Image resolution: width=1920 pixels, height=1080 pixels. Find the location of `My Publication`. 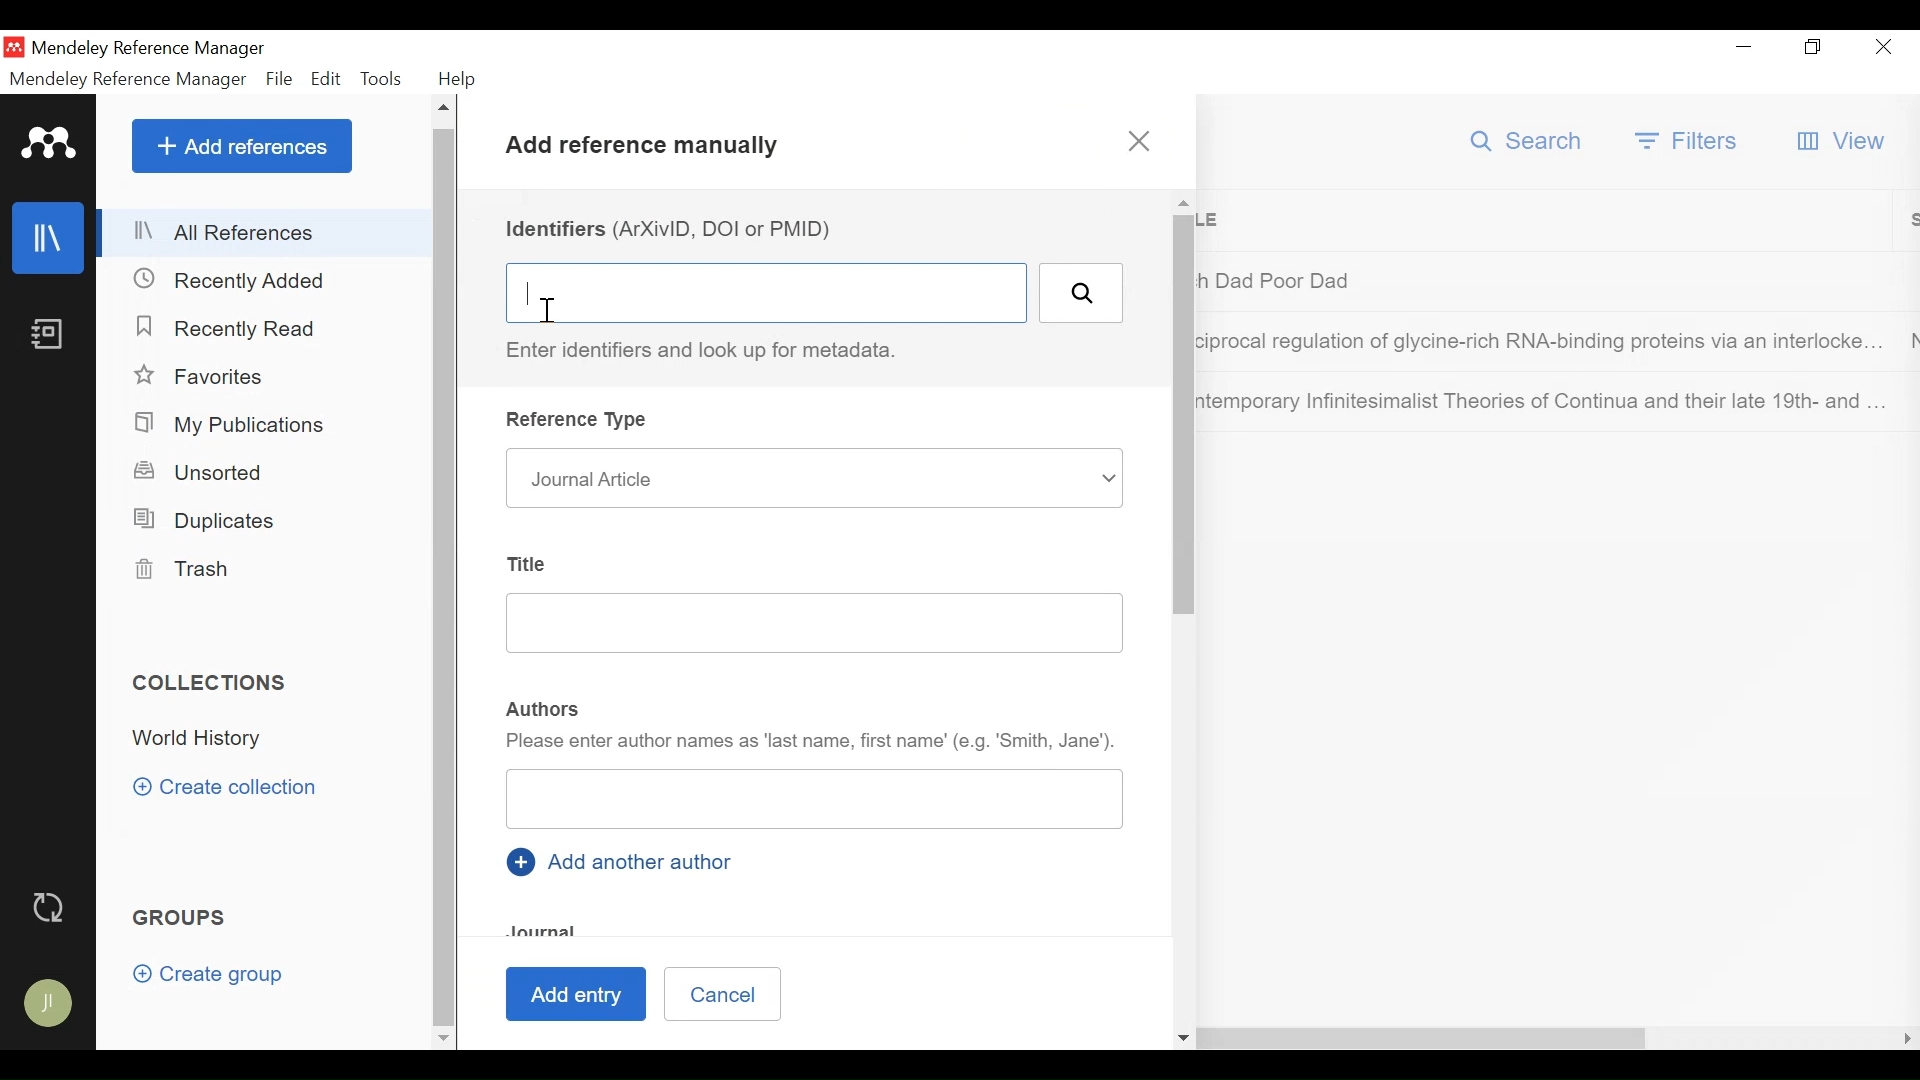

My Publication is located at coordinates (233, 424).